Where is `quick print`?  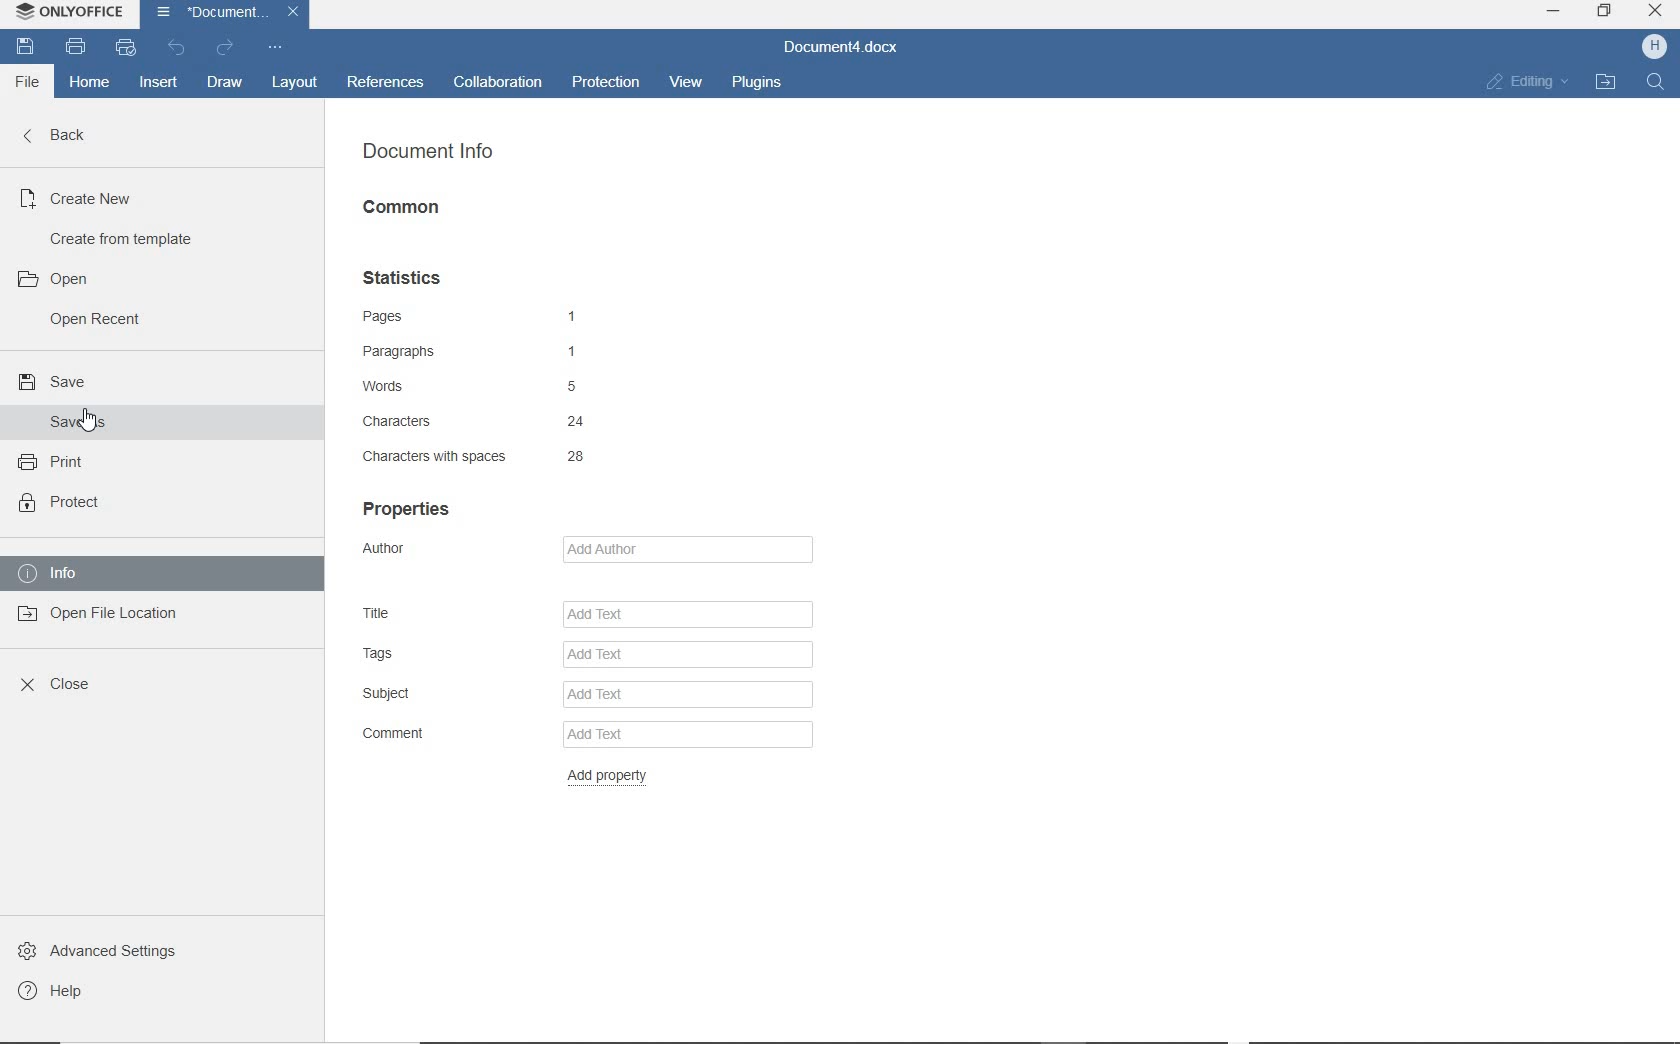
quick print is located at coordinates (123, 48).